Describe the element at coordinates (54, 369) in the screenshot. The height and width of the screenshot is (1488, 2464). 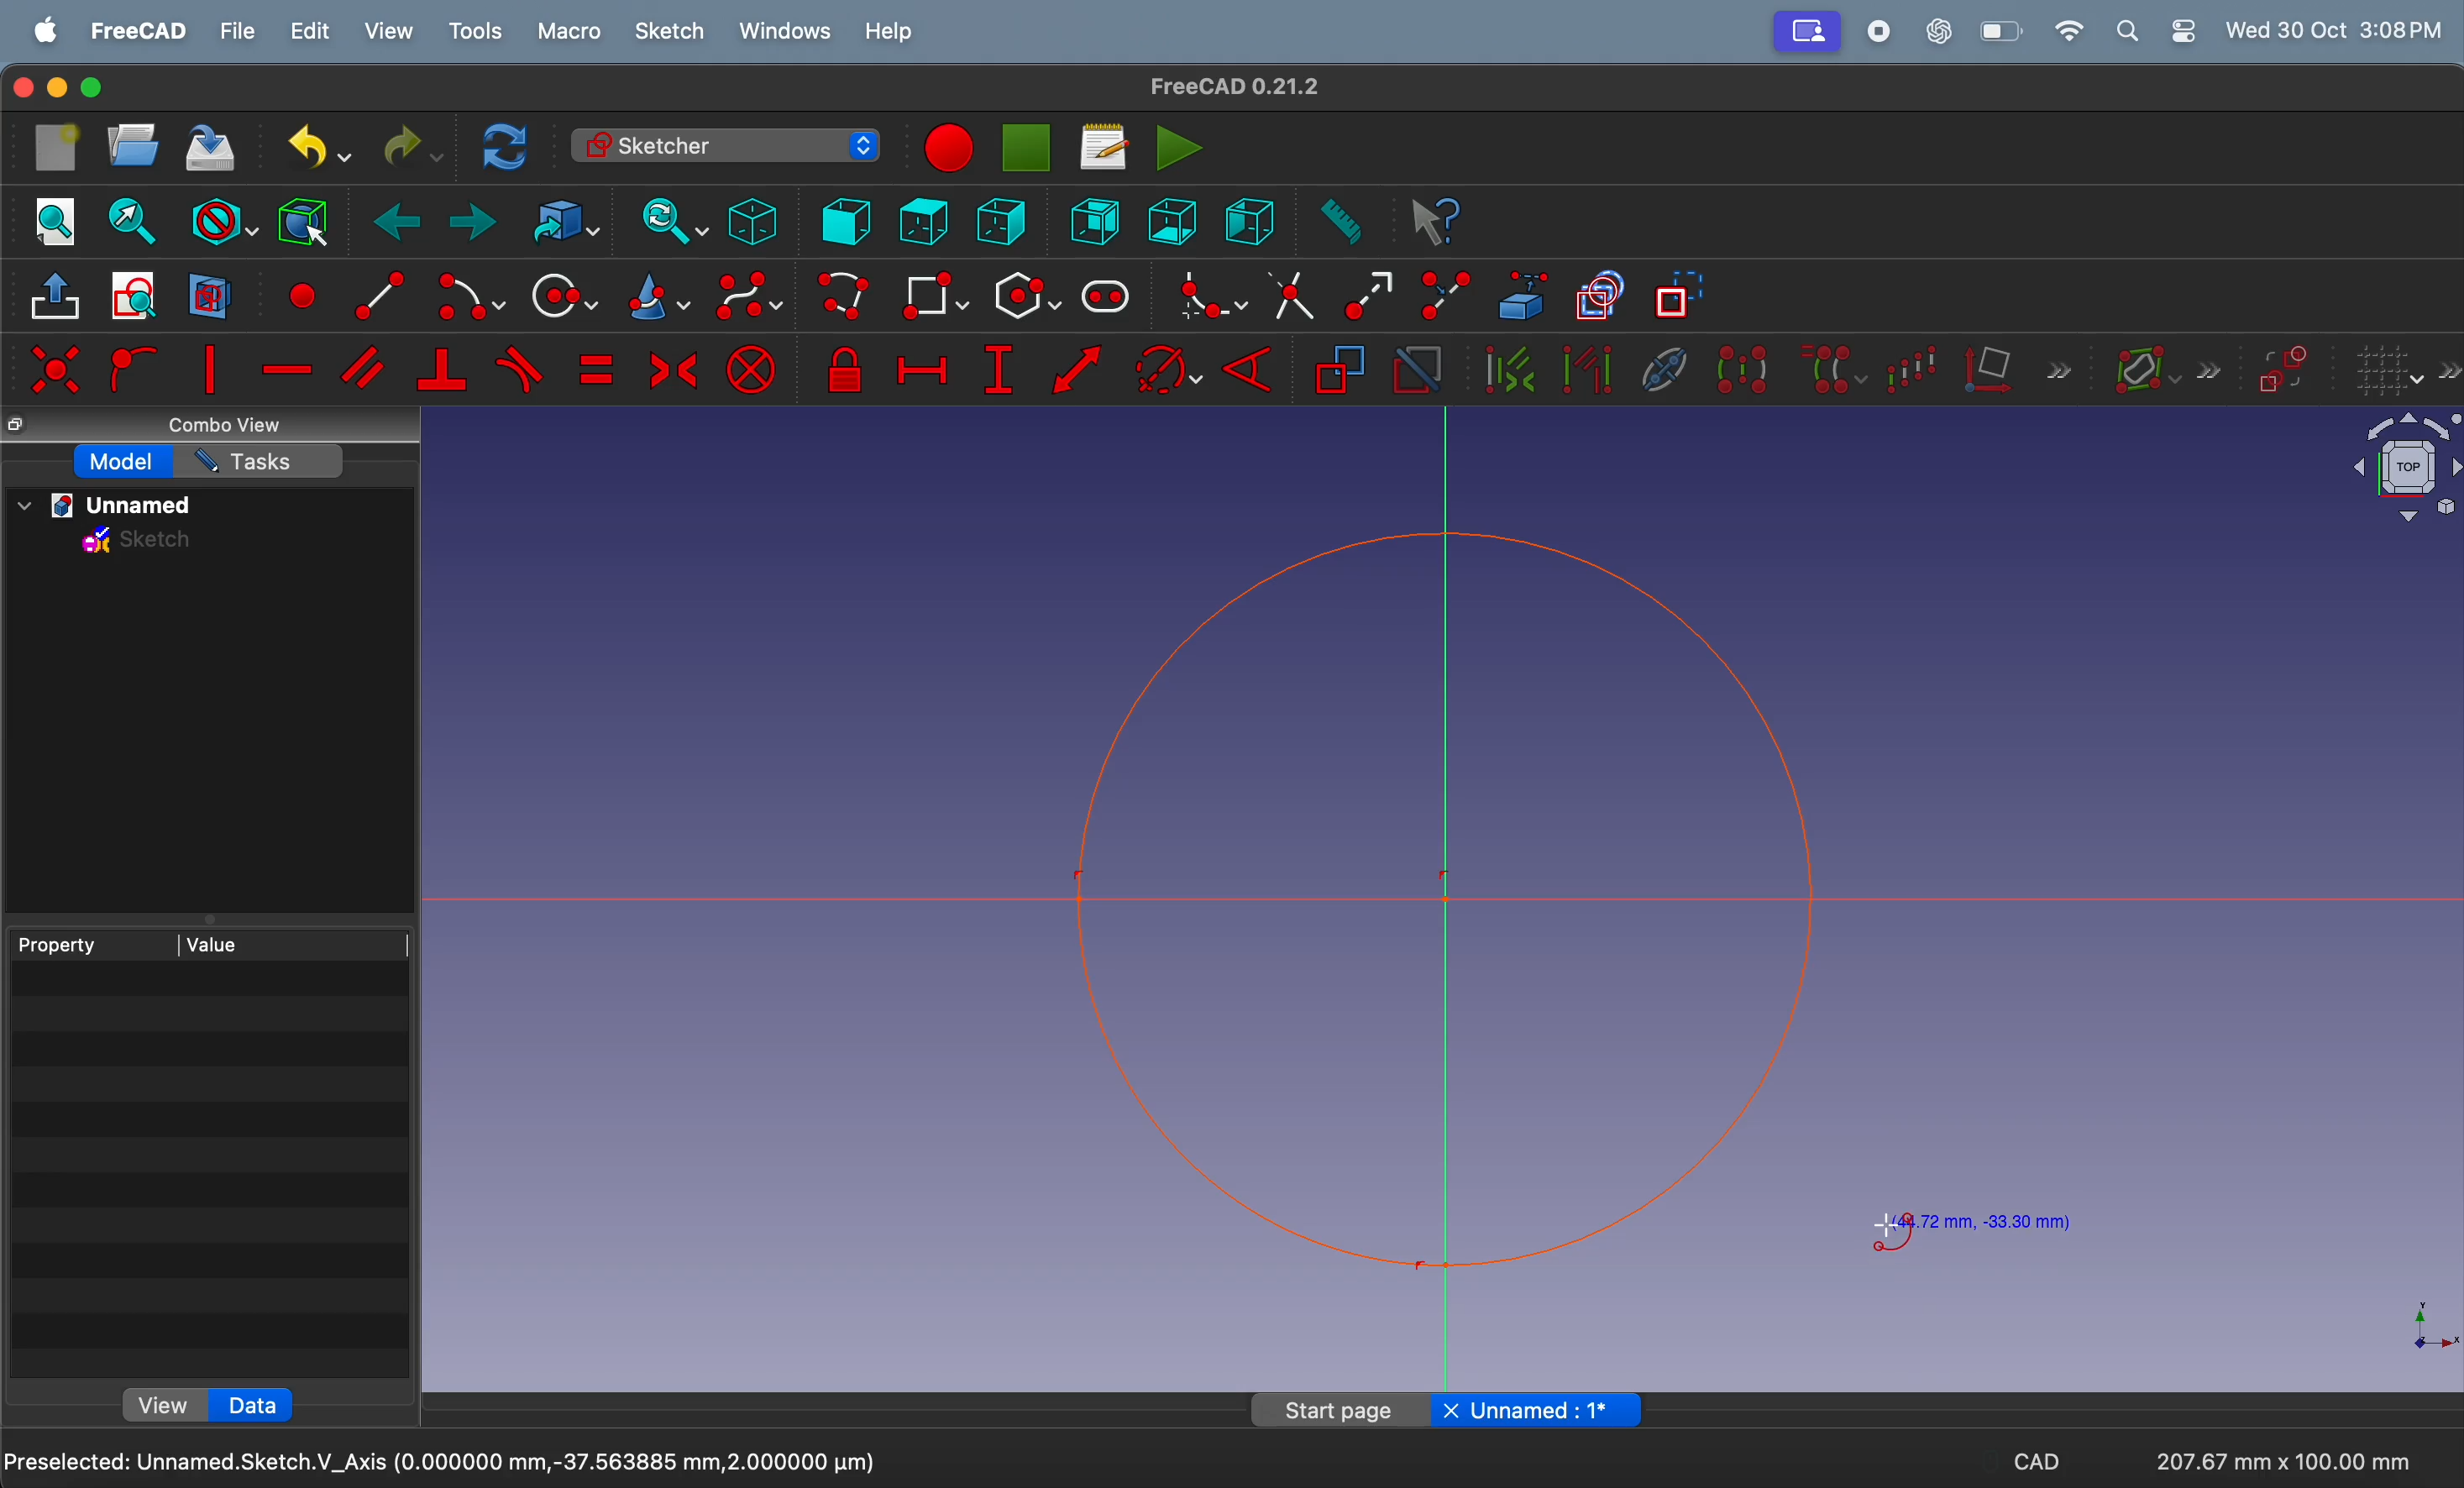
I see `constrain co incident` at that location.